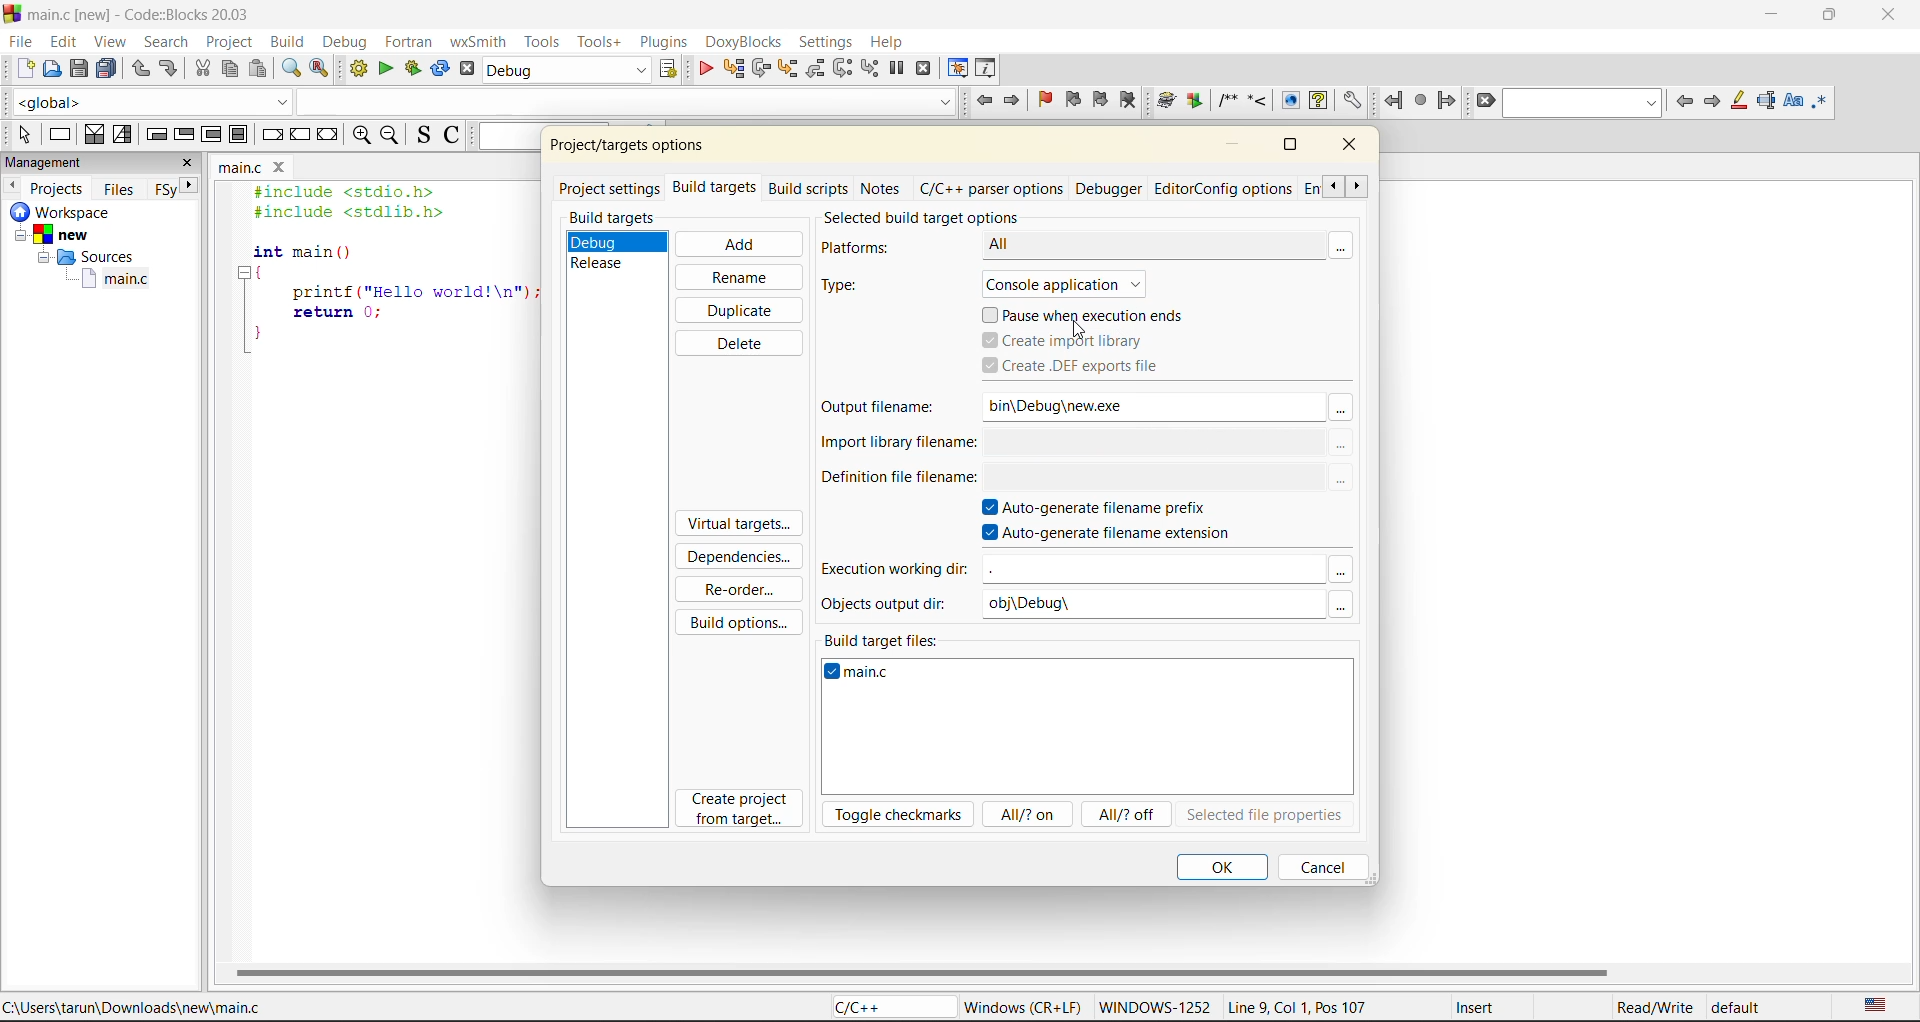  I want to click on debugger, so click(1111, 188).